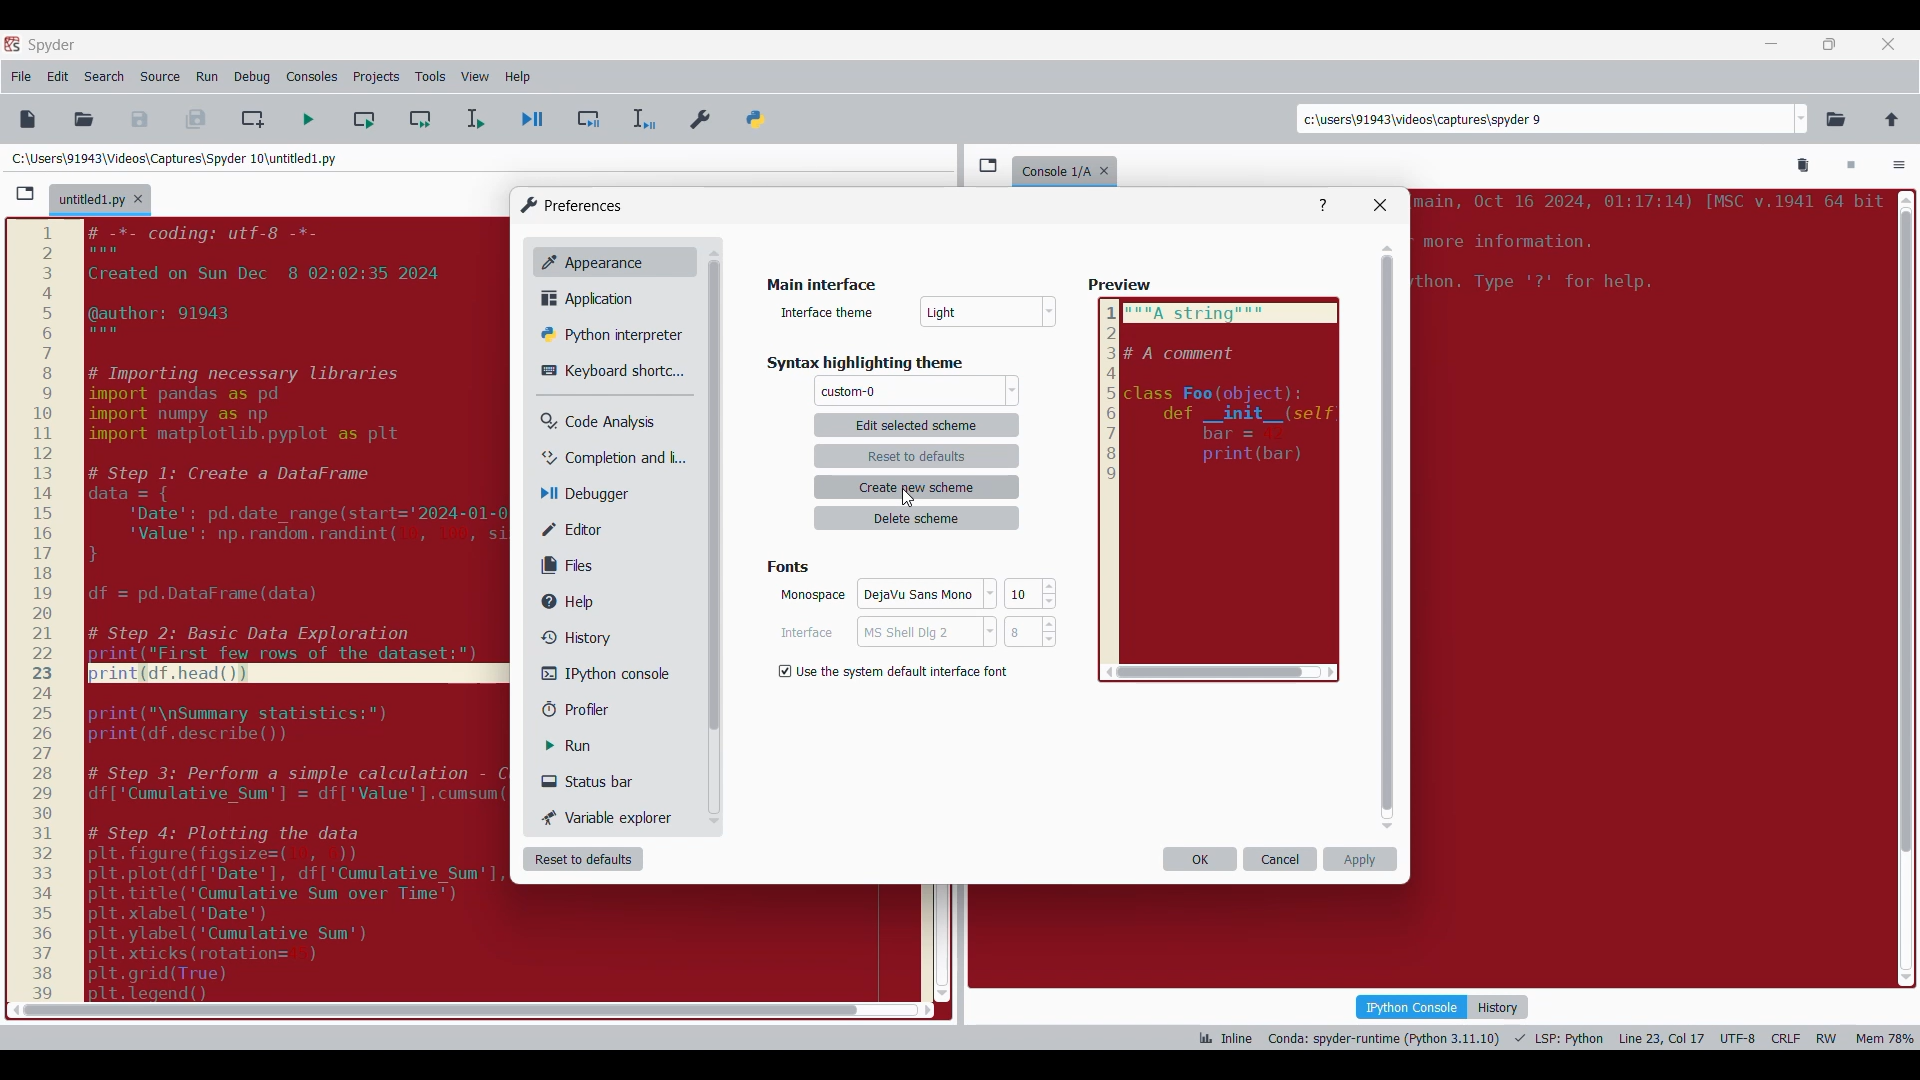 The image size is (1920, 1080). Describe the element at coordinates (613, 746) in the screenshot. I see `Run` at that location.